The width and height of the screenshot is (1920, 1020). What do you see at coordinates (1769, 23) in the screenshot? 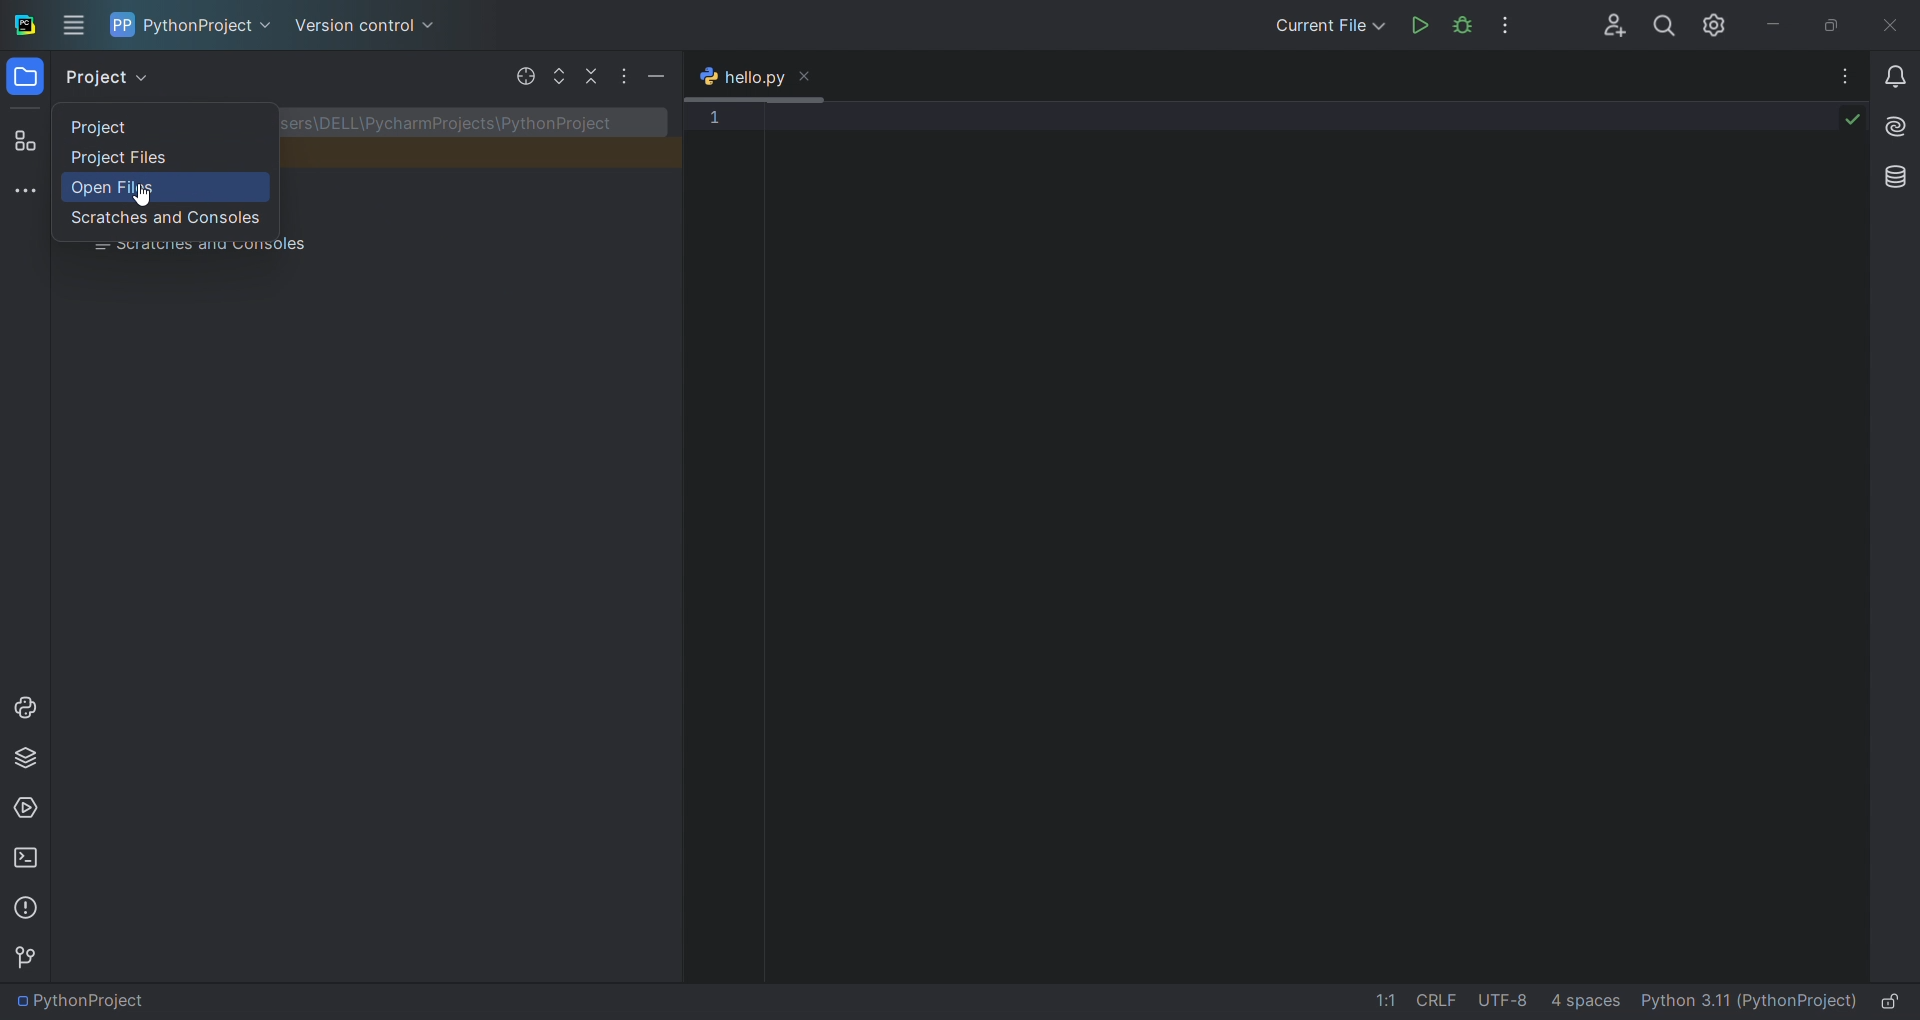
I see `minimize` at bounding box center [1769, 23].